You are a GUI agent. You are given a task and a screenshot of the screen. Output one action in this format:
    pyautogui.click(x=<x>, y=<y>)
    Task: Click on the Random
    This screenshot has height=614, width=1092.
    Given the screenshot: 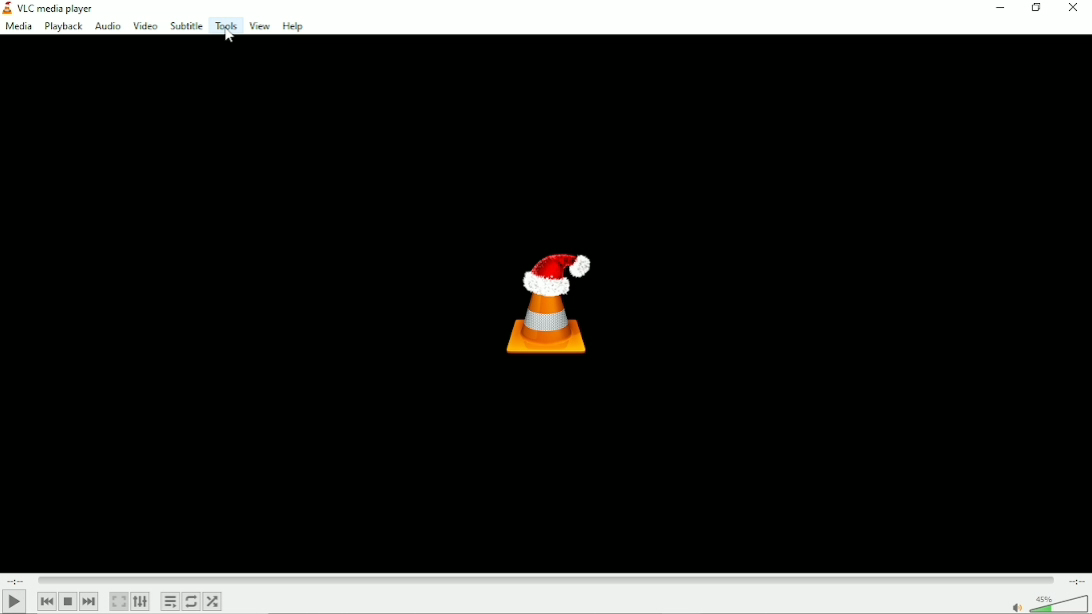 What is the action you would take?
    pyautogui.click(x=213, y=601)
    